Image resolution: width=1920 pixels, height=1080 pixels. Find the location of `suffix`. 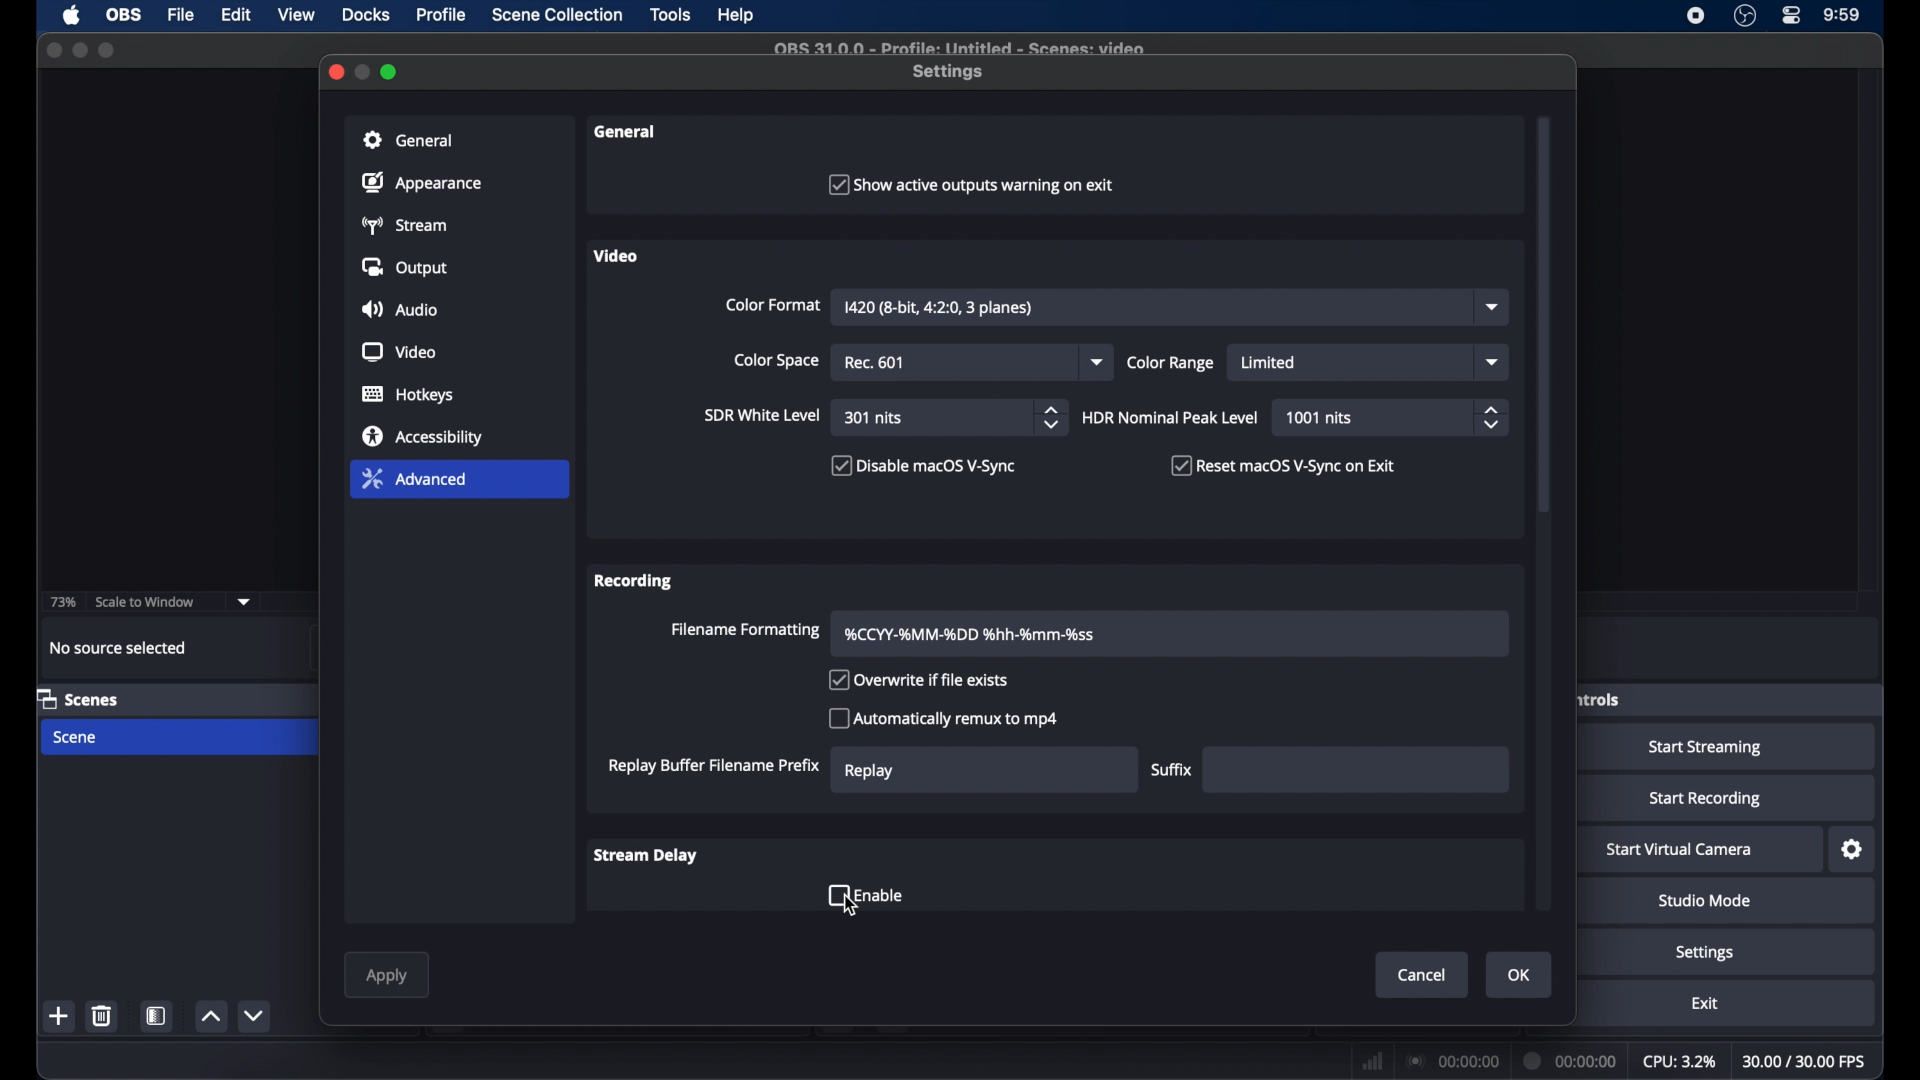

suffix is located at coordinates (1172, 770).